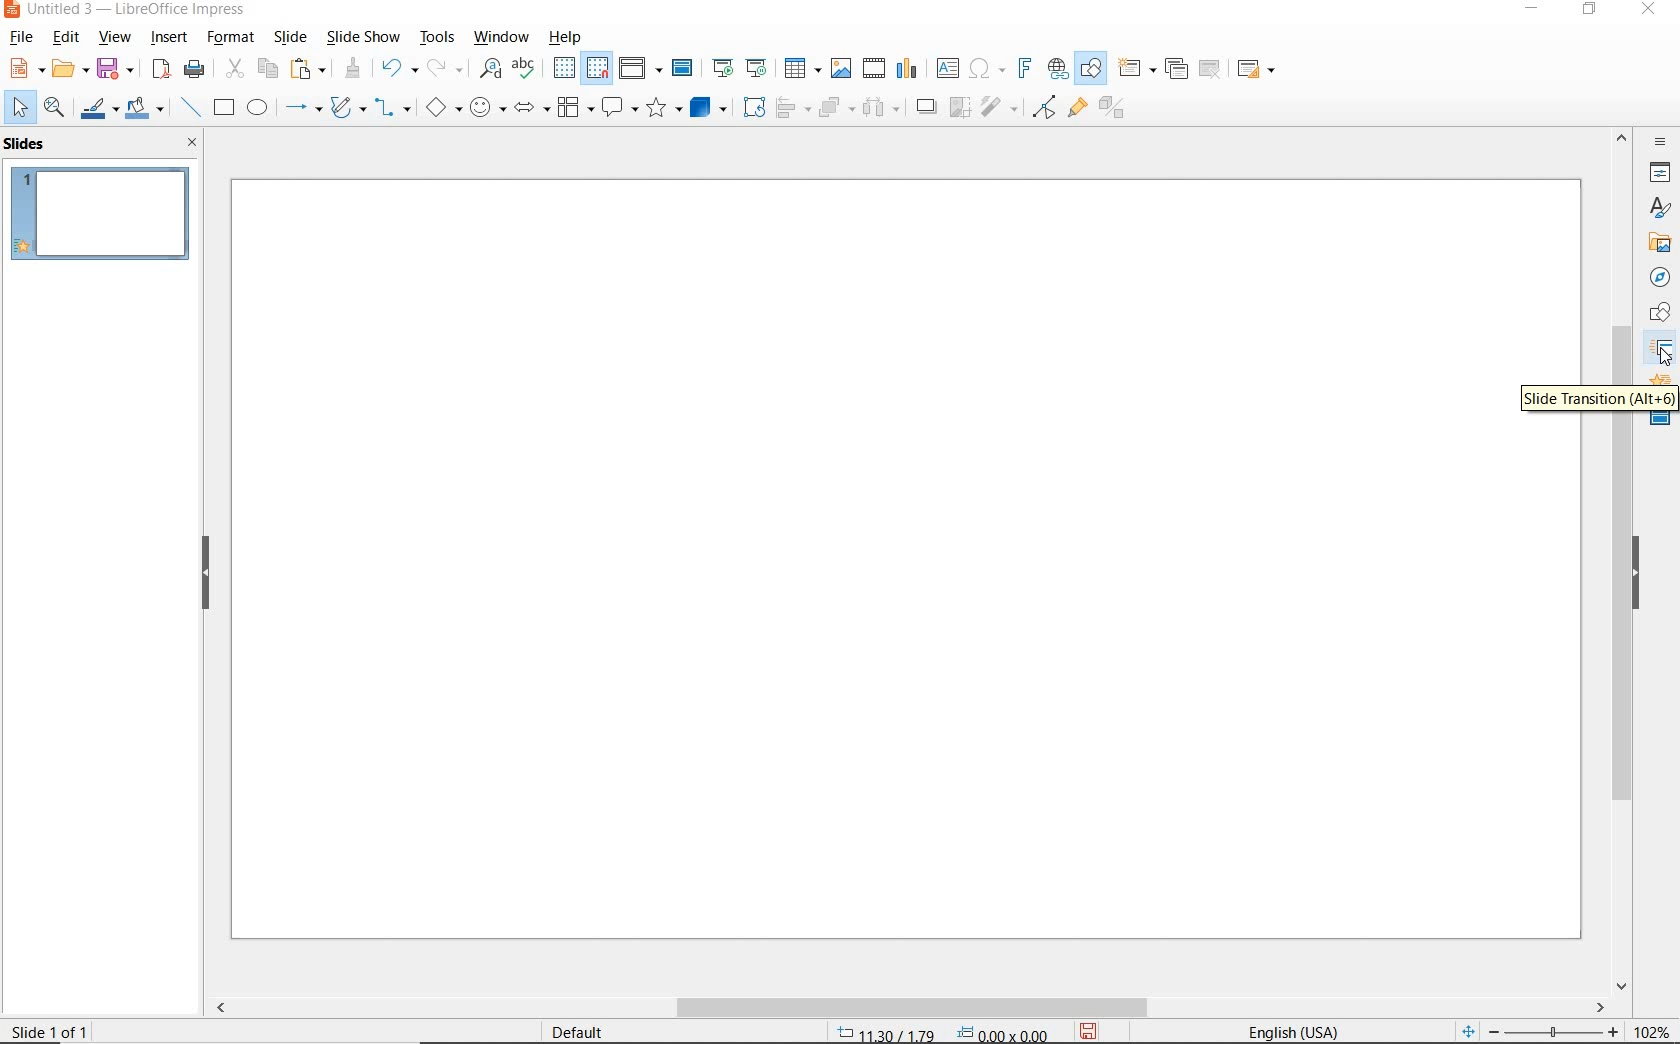  I want to click on PRINT, so click(195, 72).